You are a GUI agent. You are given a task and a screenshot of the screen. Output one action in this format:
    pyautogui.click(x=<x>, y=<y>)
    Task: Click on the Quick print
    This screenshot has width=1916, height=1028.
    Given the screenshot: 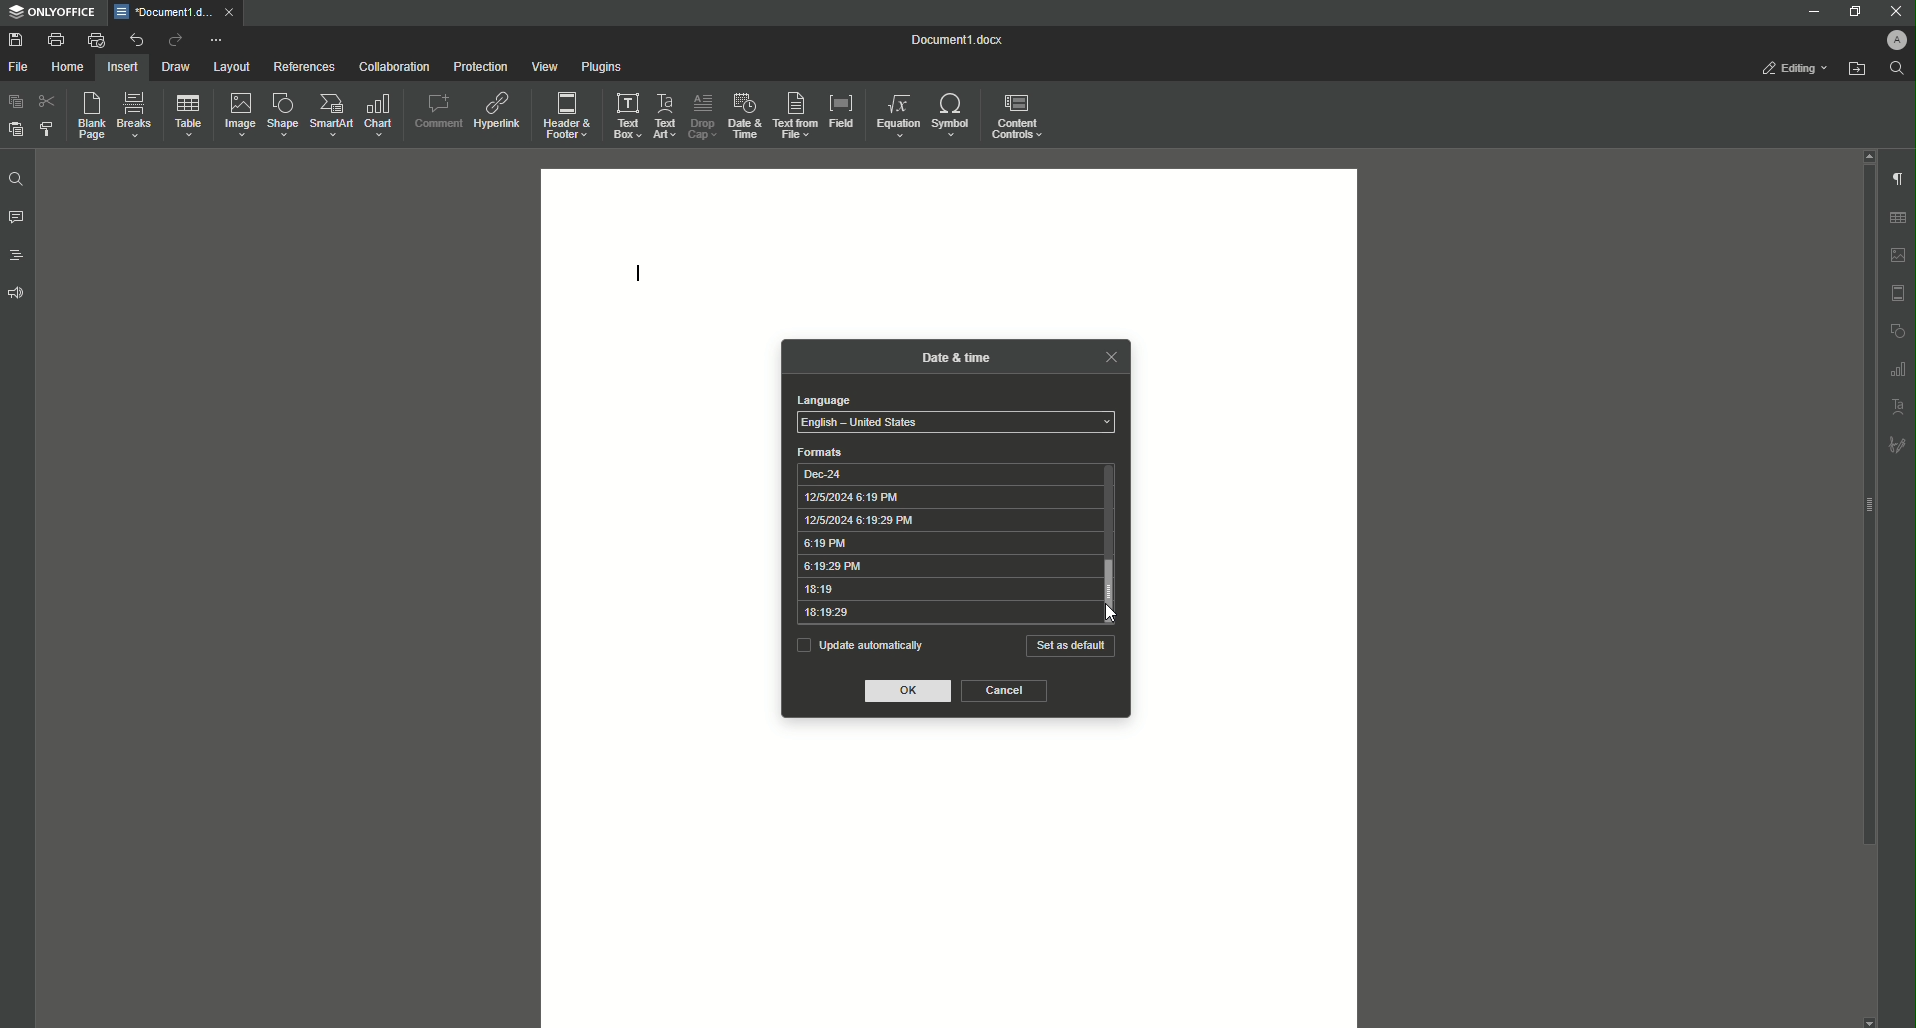 What is the action you would take?
    pyautogui.click(x=95, y=40)
    